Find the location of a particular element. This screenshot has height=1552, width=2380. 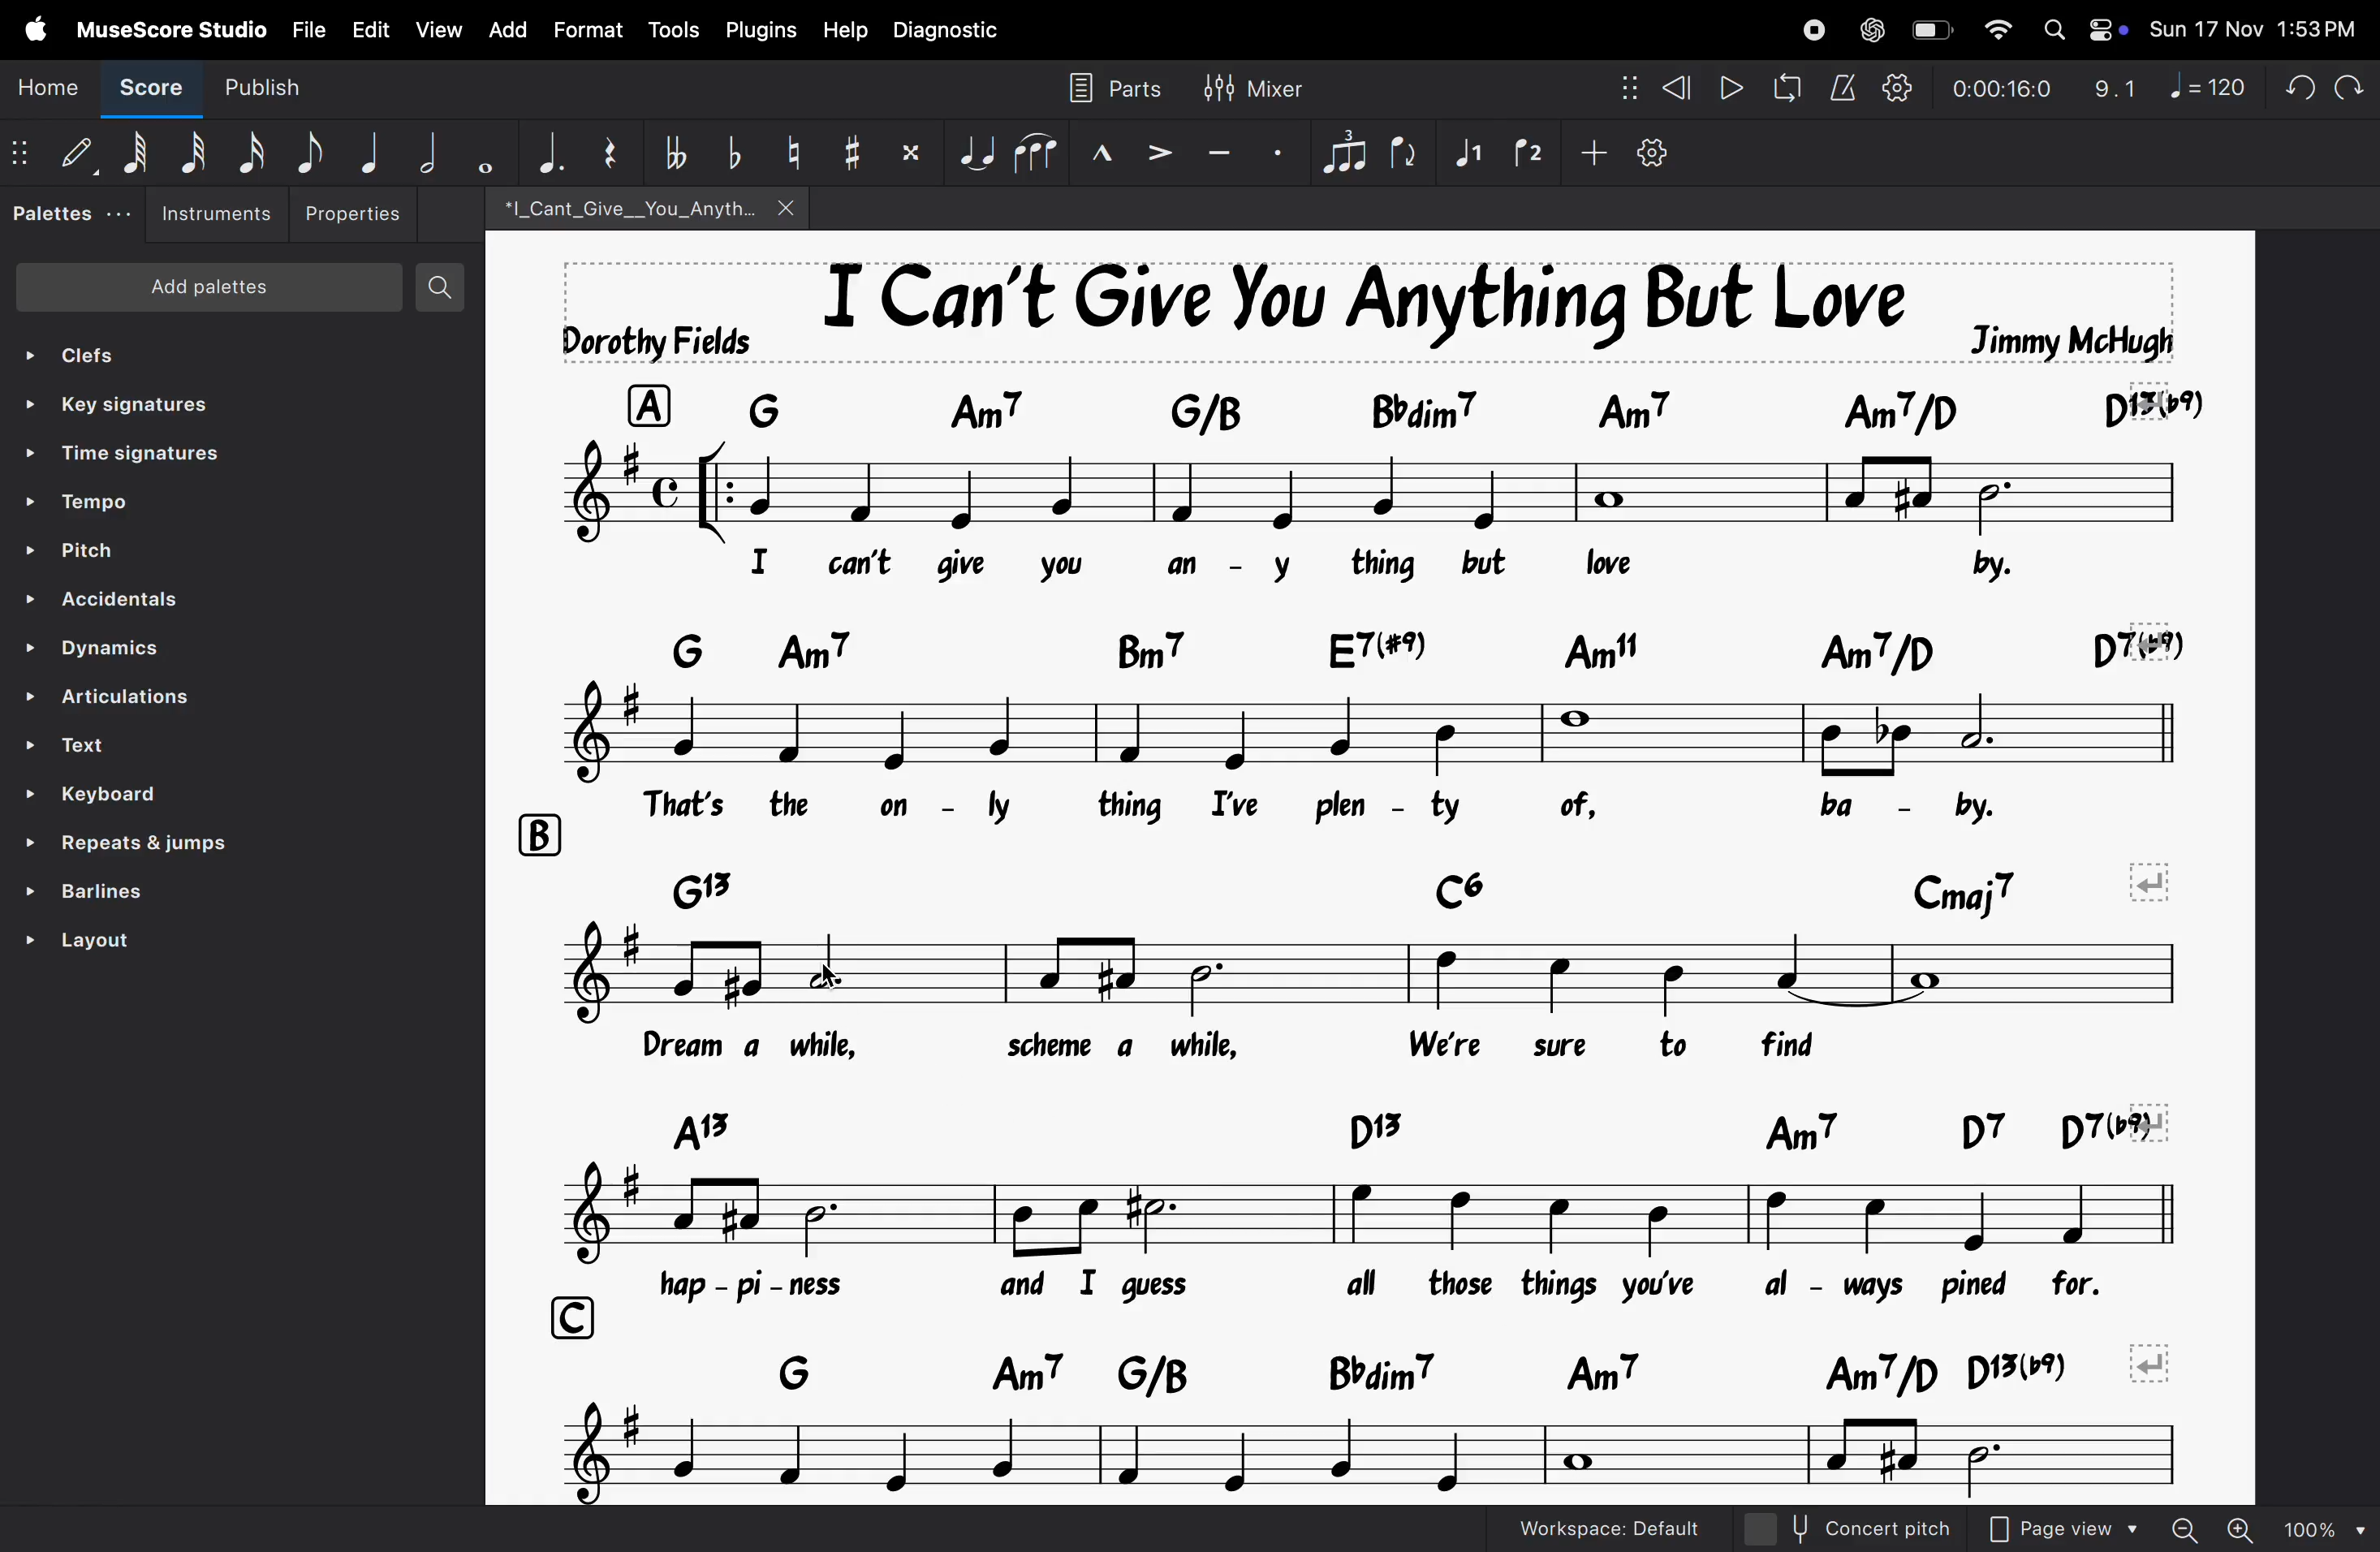

32 note is located at coordinates (194, 155).